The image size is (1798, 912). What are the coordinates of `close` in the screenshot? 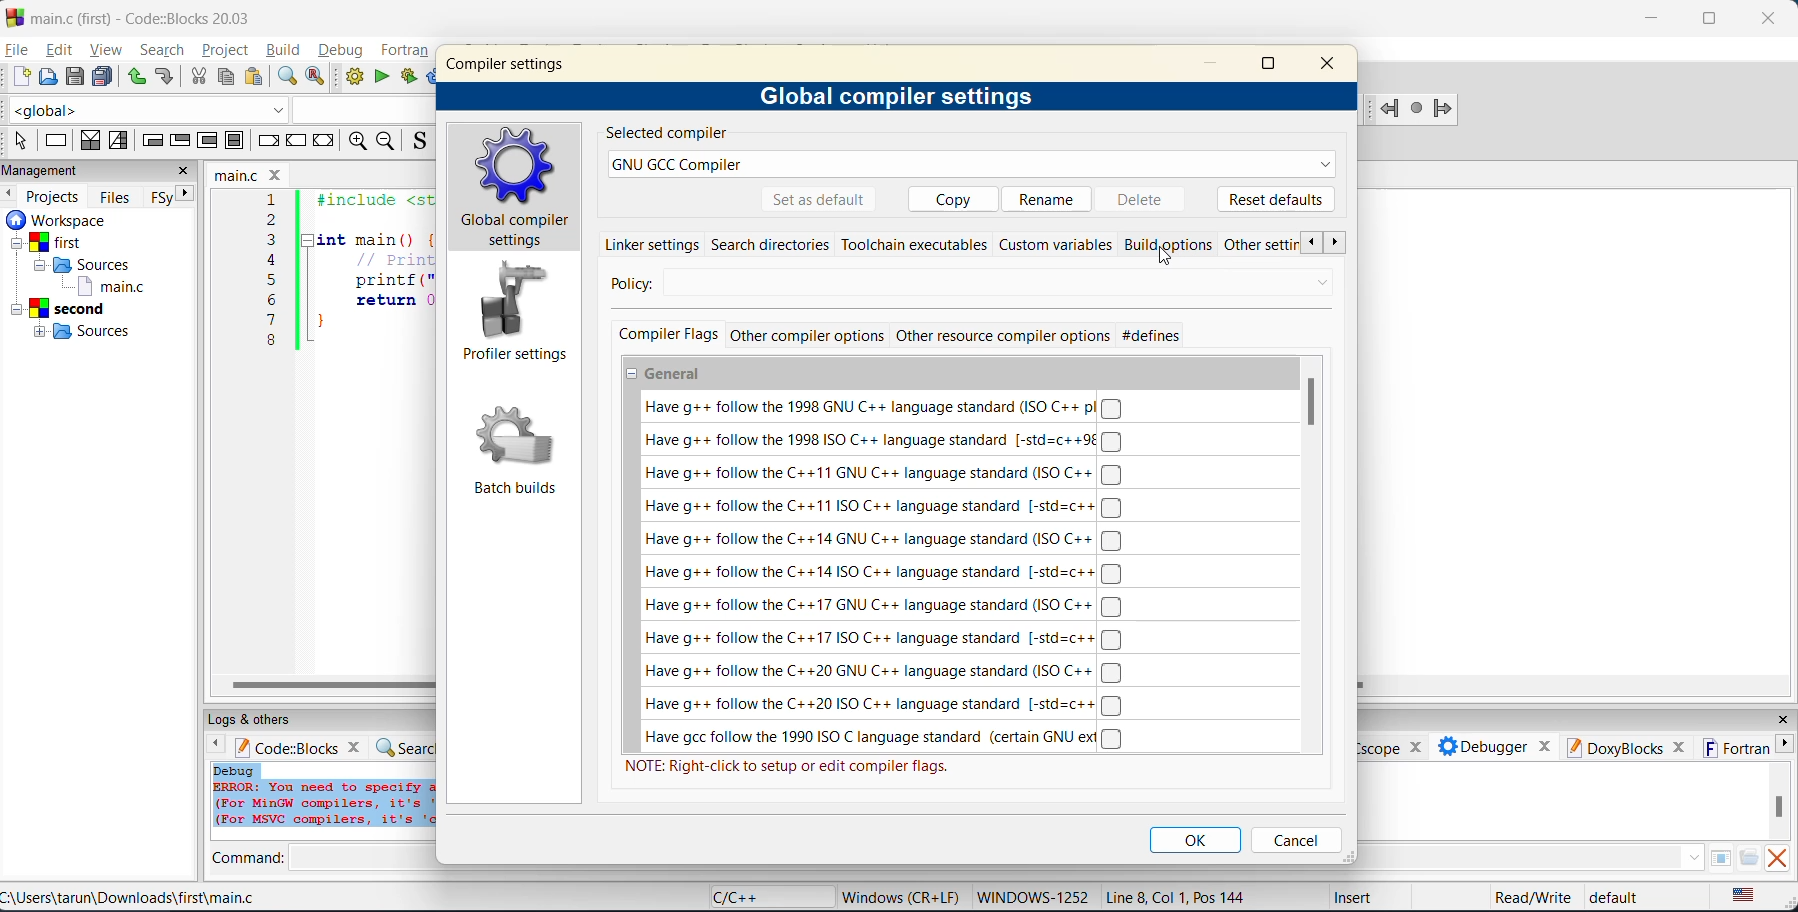 It's located at (1774, 16).